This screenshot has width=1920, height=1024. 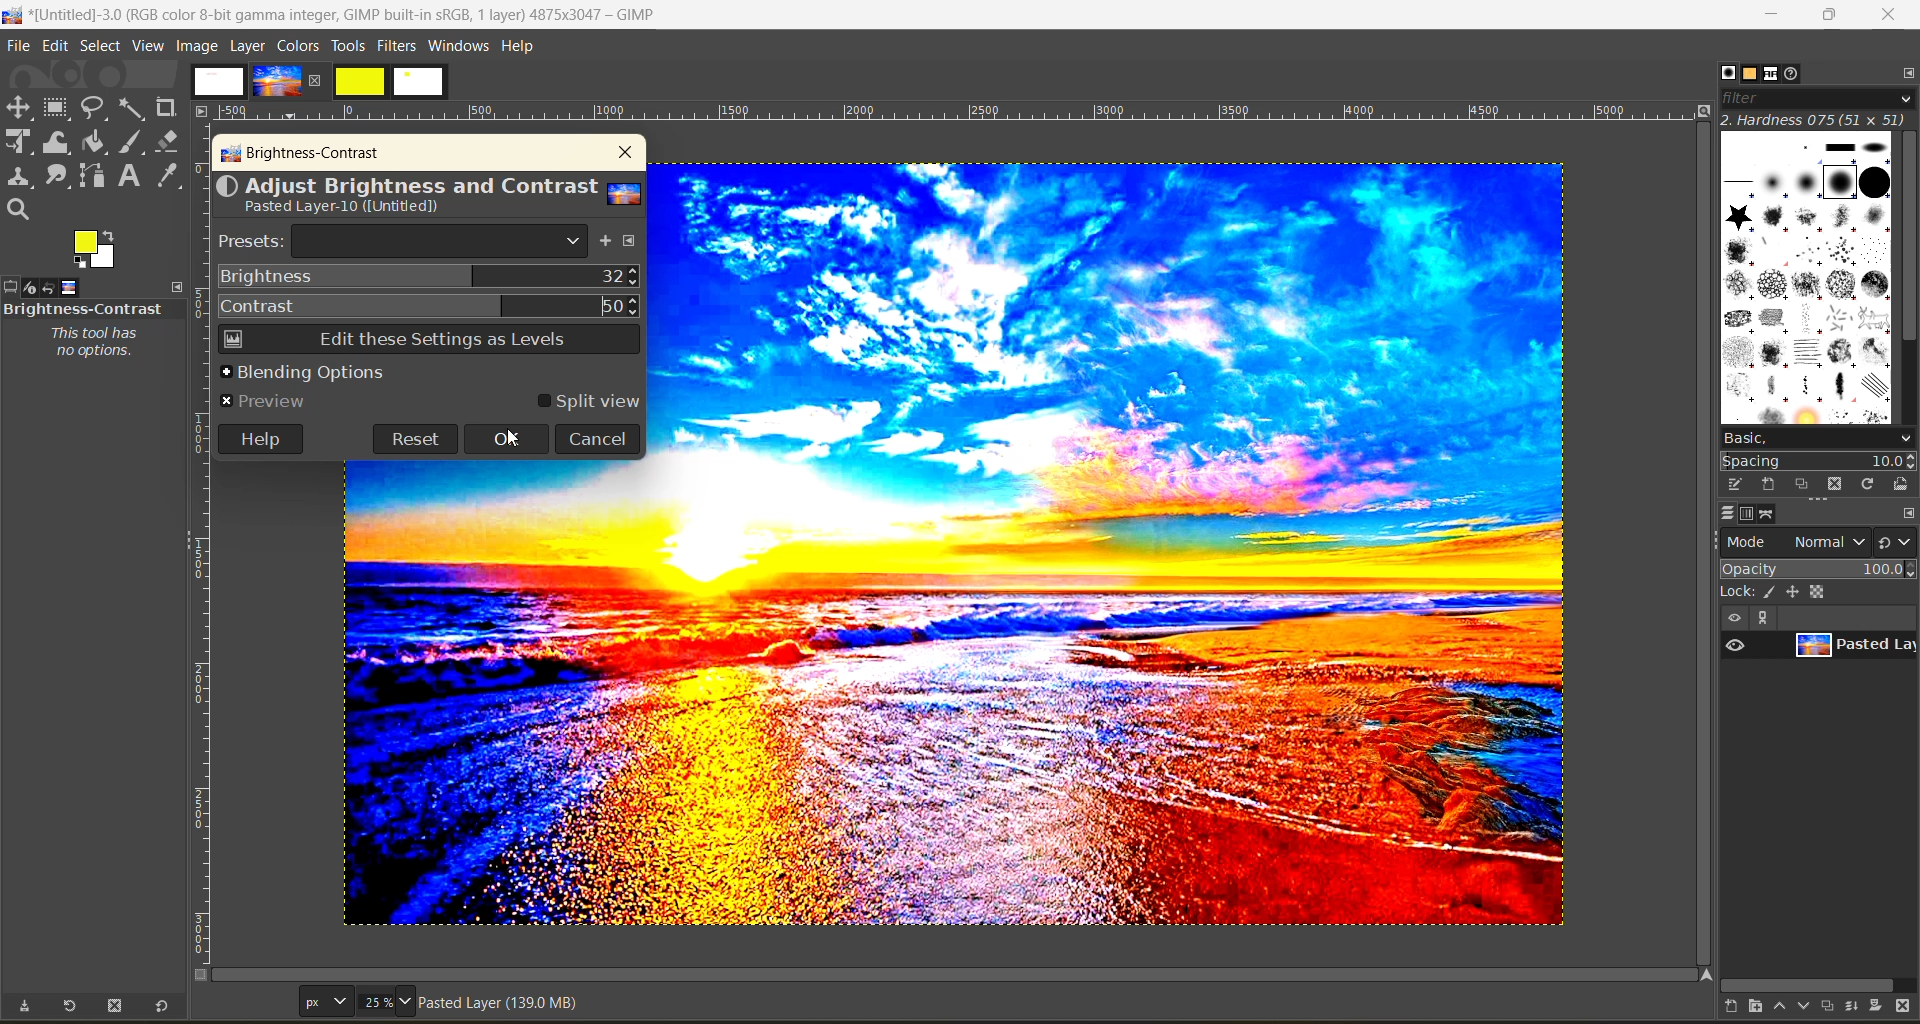 I want to click on reset, so click(x=414, y=438).